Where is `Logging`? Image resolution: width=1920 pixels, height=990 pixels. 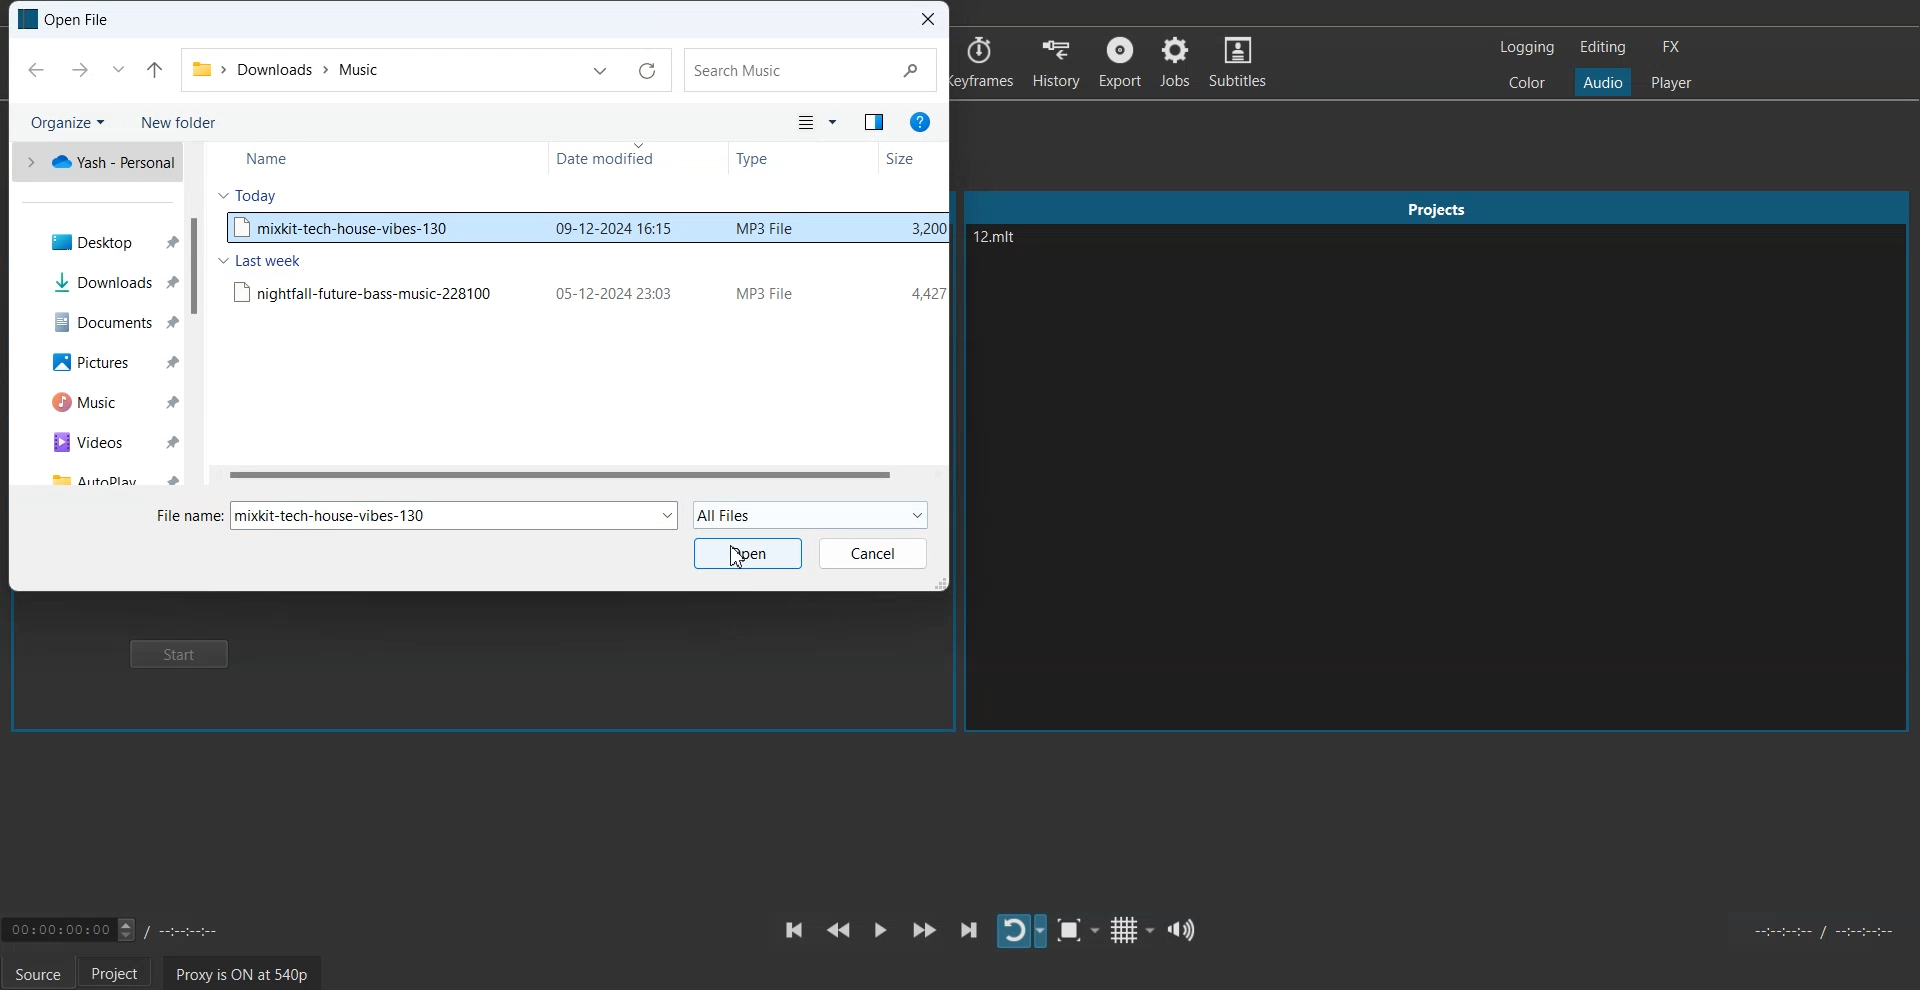
Logging is located at coordinates (1526, 46).